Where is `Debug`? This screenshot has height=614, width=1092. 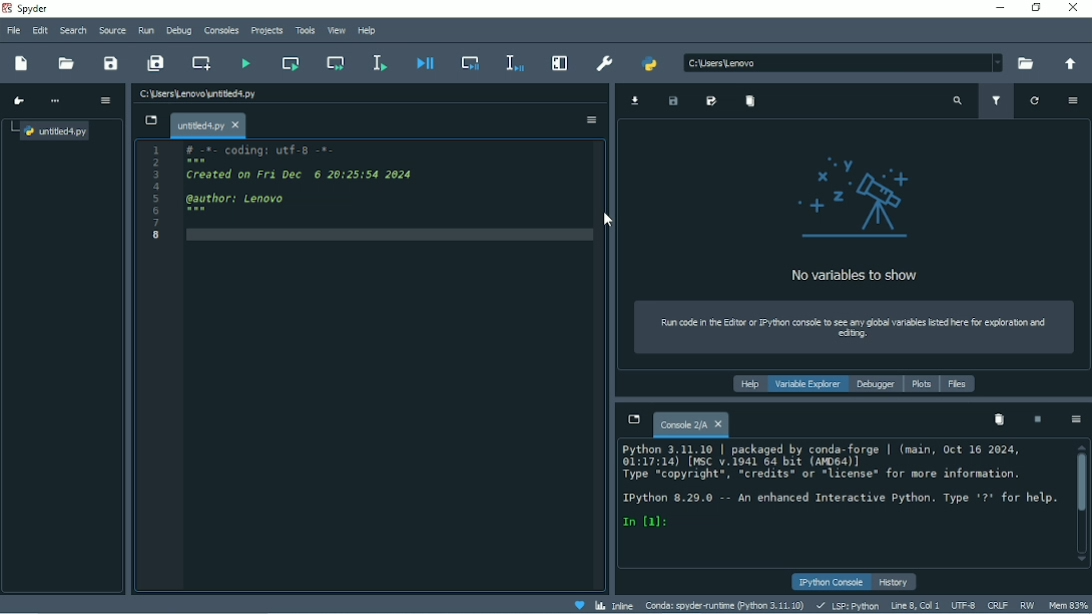 Debug is located at coordinates (179, 31).